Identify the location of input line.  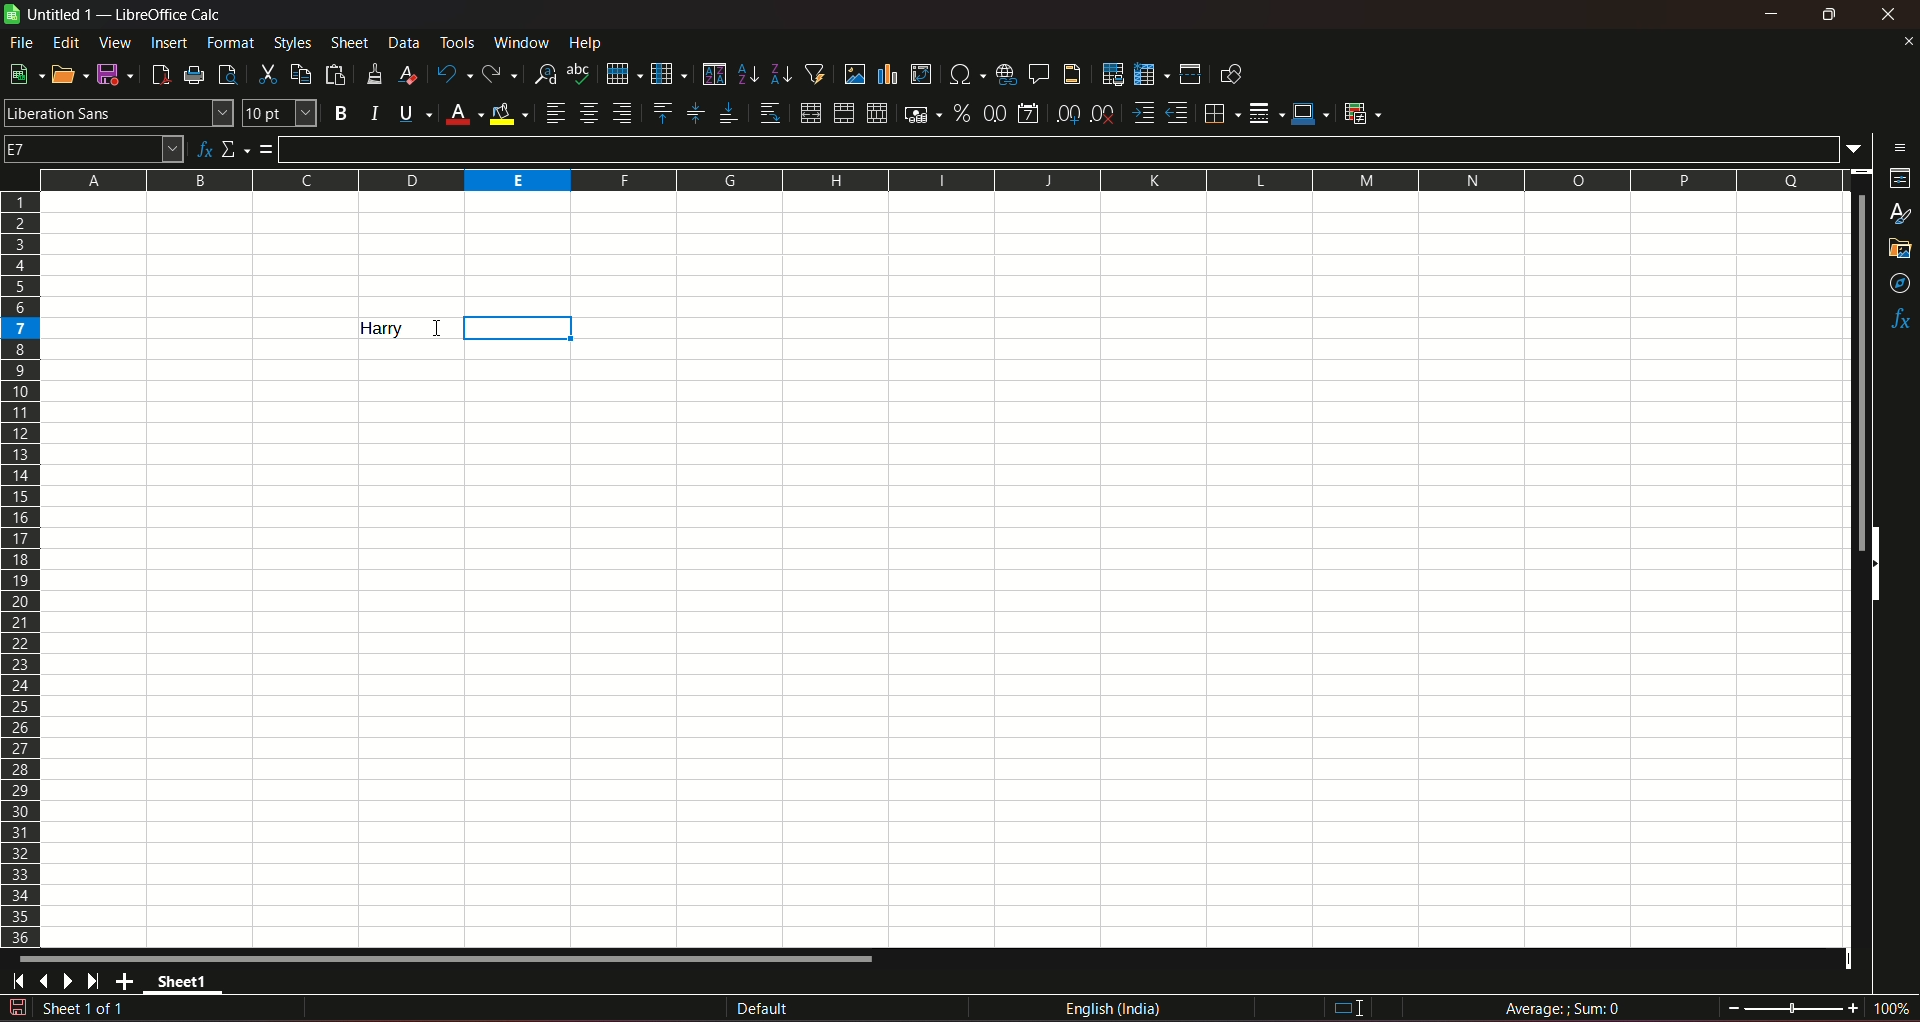
(1061, 148).